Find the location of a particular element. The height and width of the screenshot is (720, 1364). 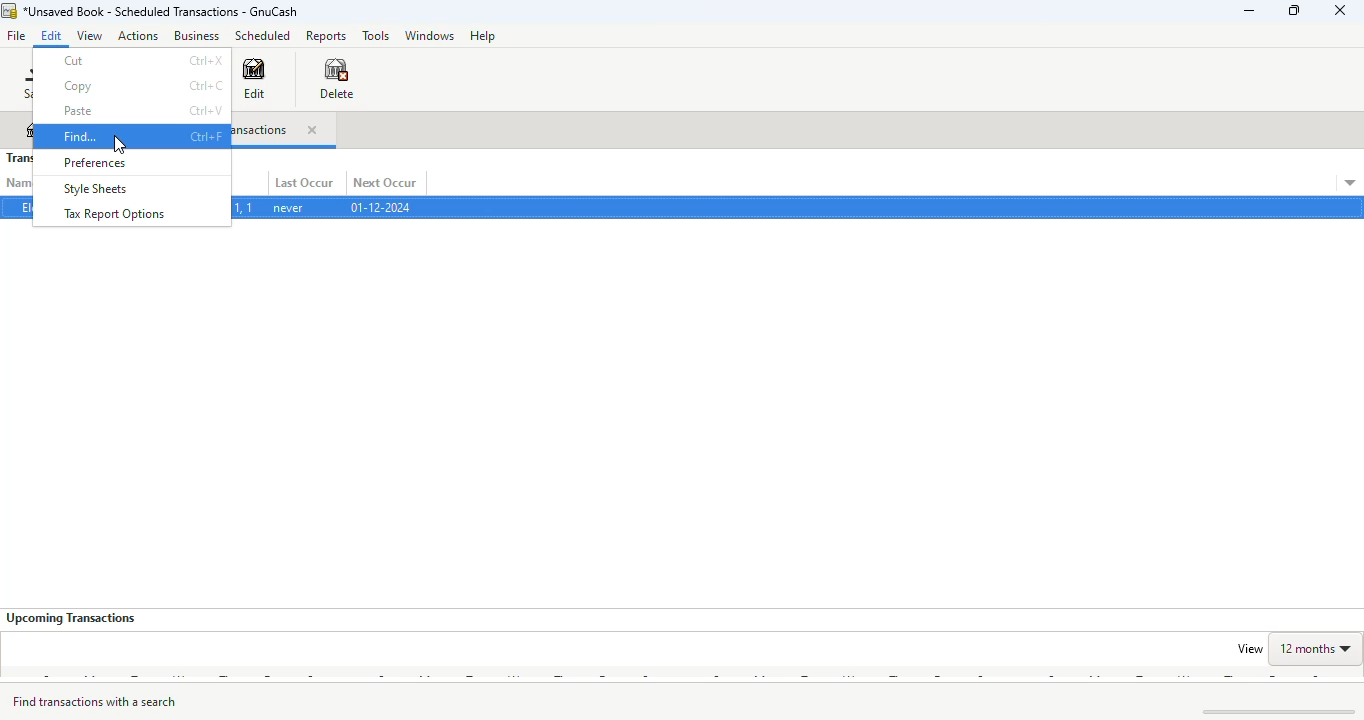

scheduled is located at coordinates (263, 36).